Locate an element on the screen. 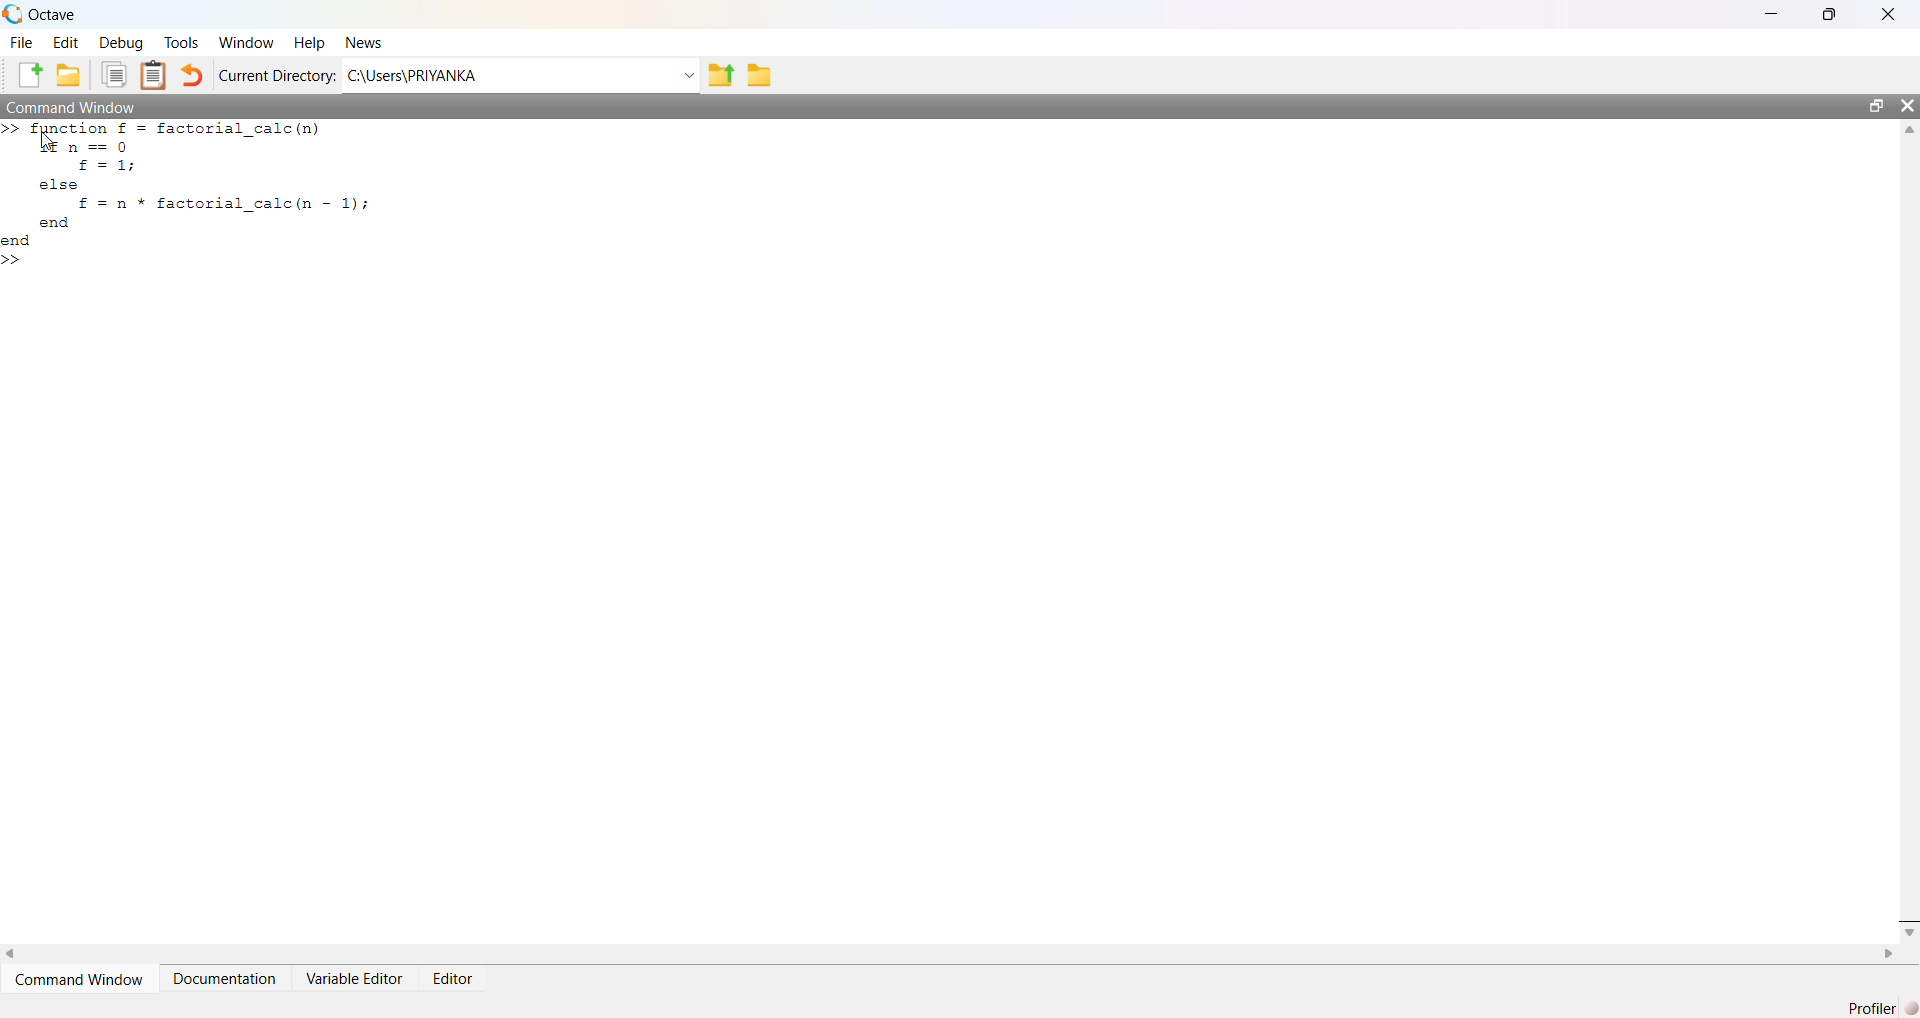 The height and width of the screenshot is (1018, 1920). logo is located at coordinates (14, 15).